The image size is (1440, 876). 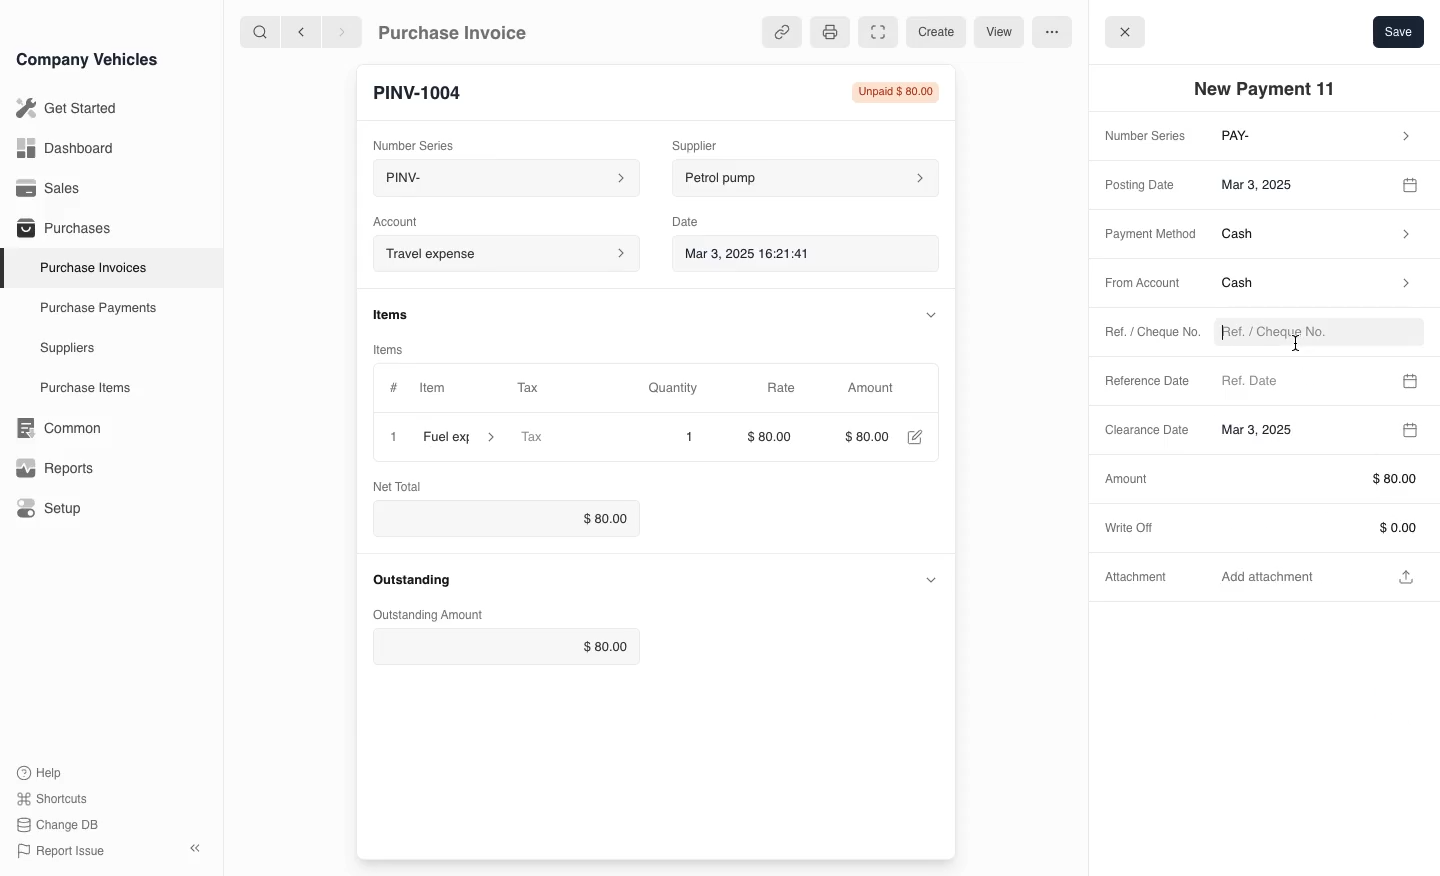 I want to click on collapse, so click(x=927, y=313).